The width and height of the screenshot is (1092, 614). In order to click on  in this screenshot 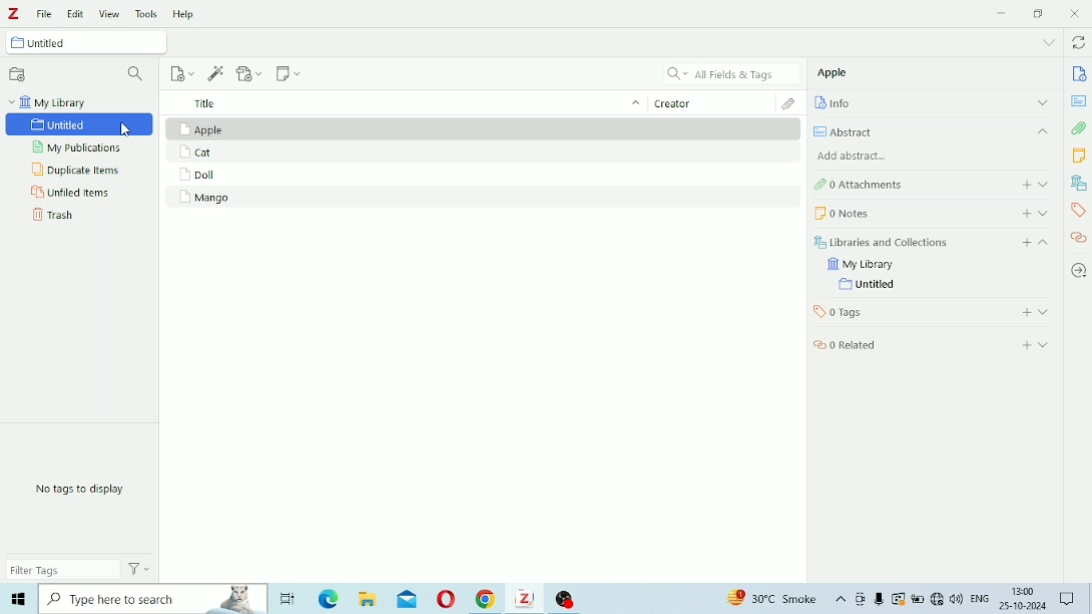, I will do `click(945, 599)`.